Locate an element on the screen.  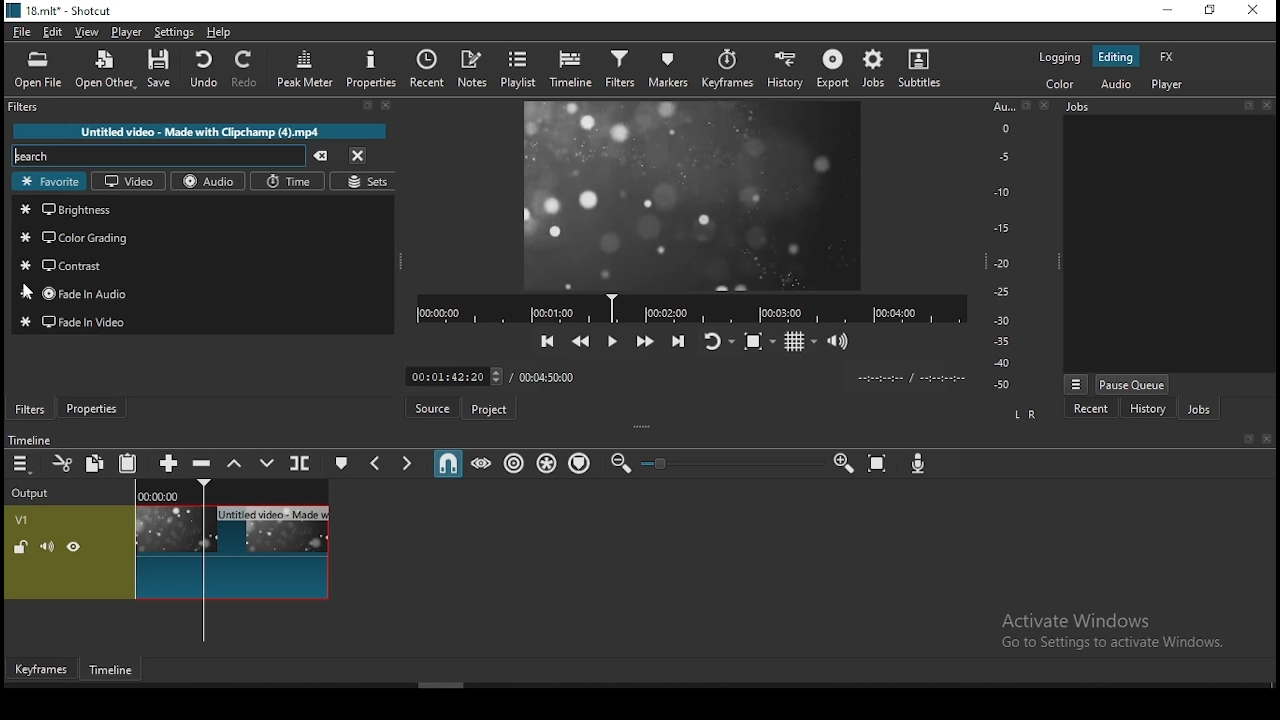
editing is located at coordinates (1115, 57).